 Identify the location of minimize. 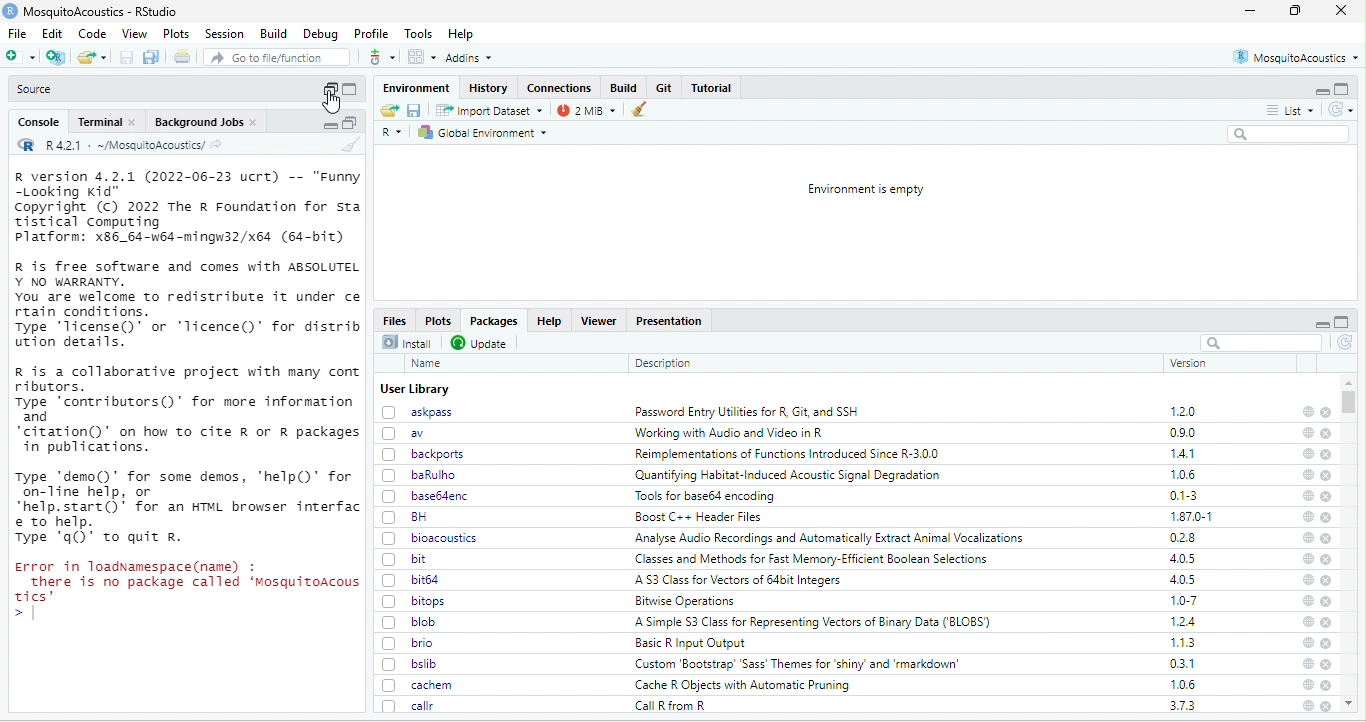
(331, 125).